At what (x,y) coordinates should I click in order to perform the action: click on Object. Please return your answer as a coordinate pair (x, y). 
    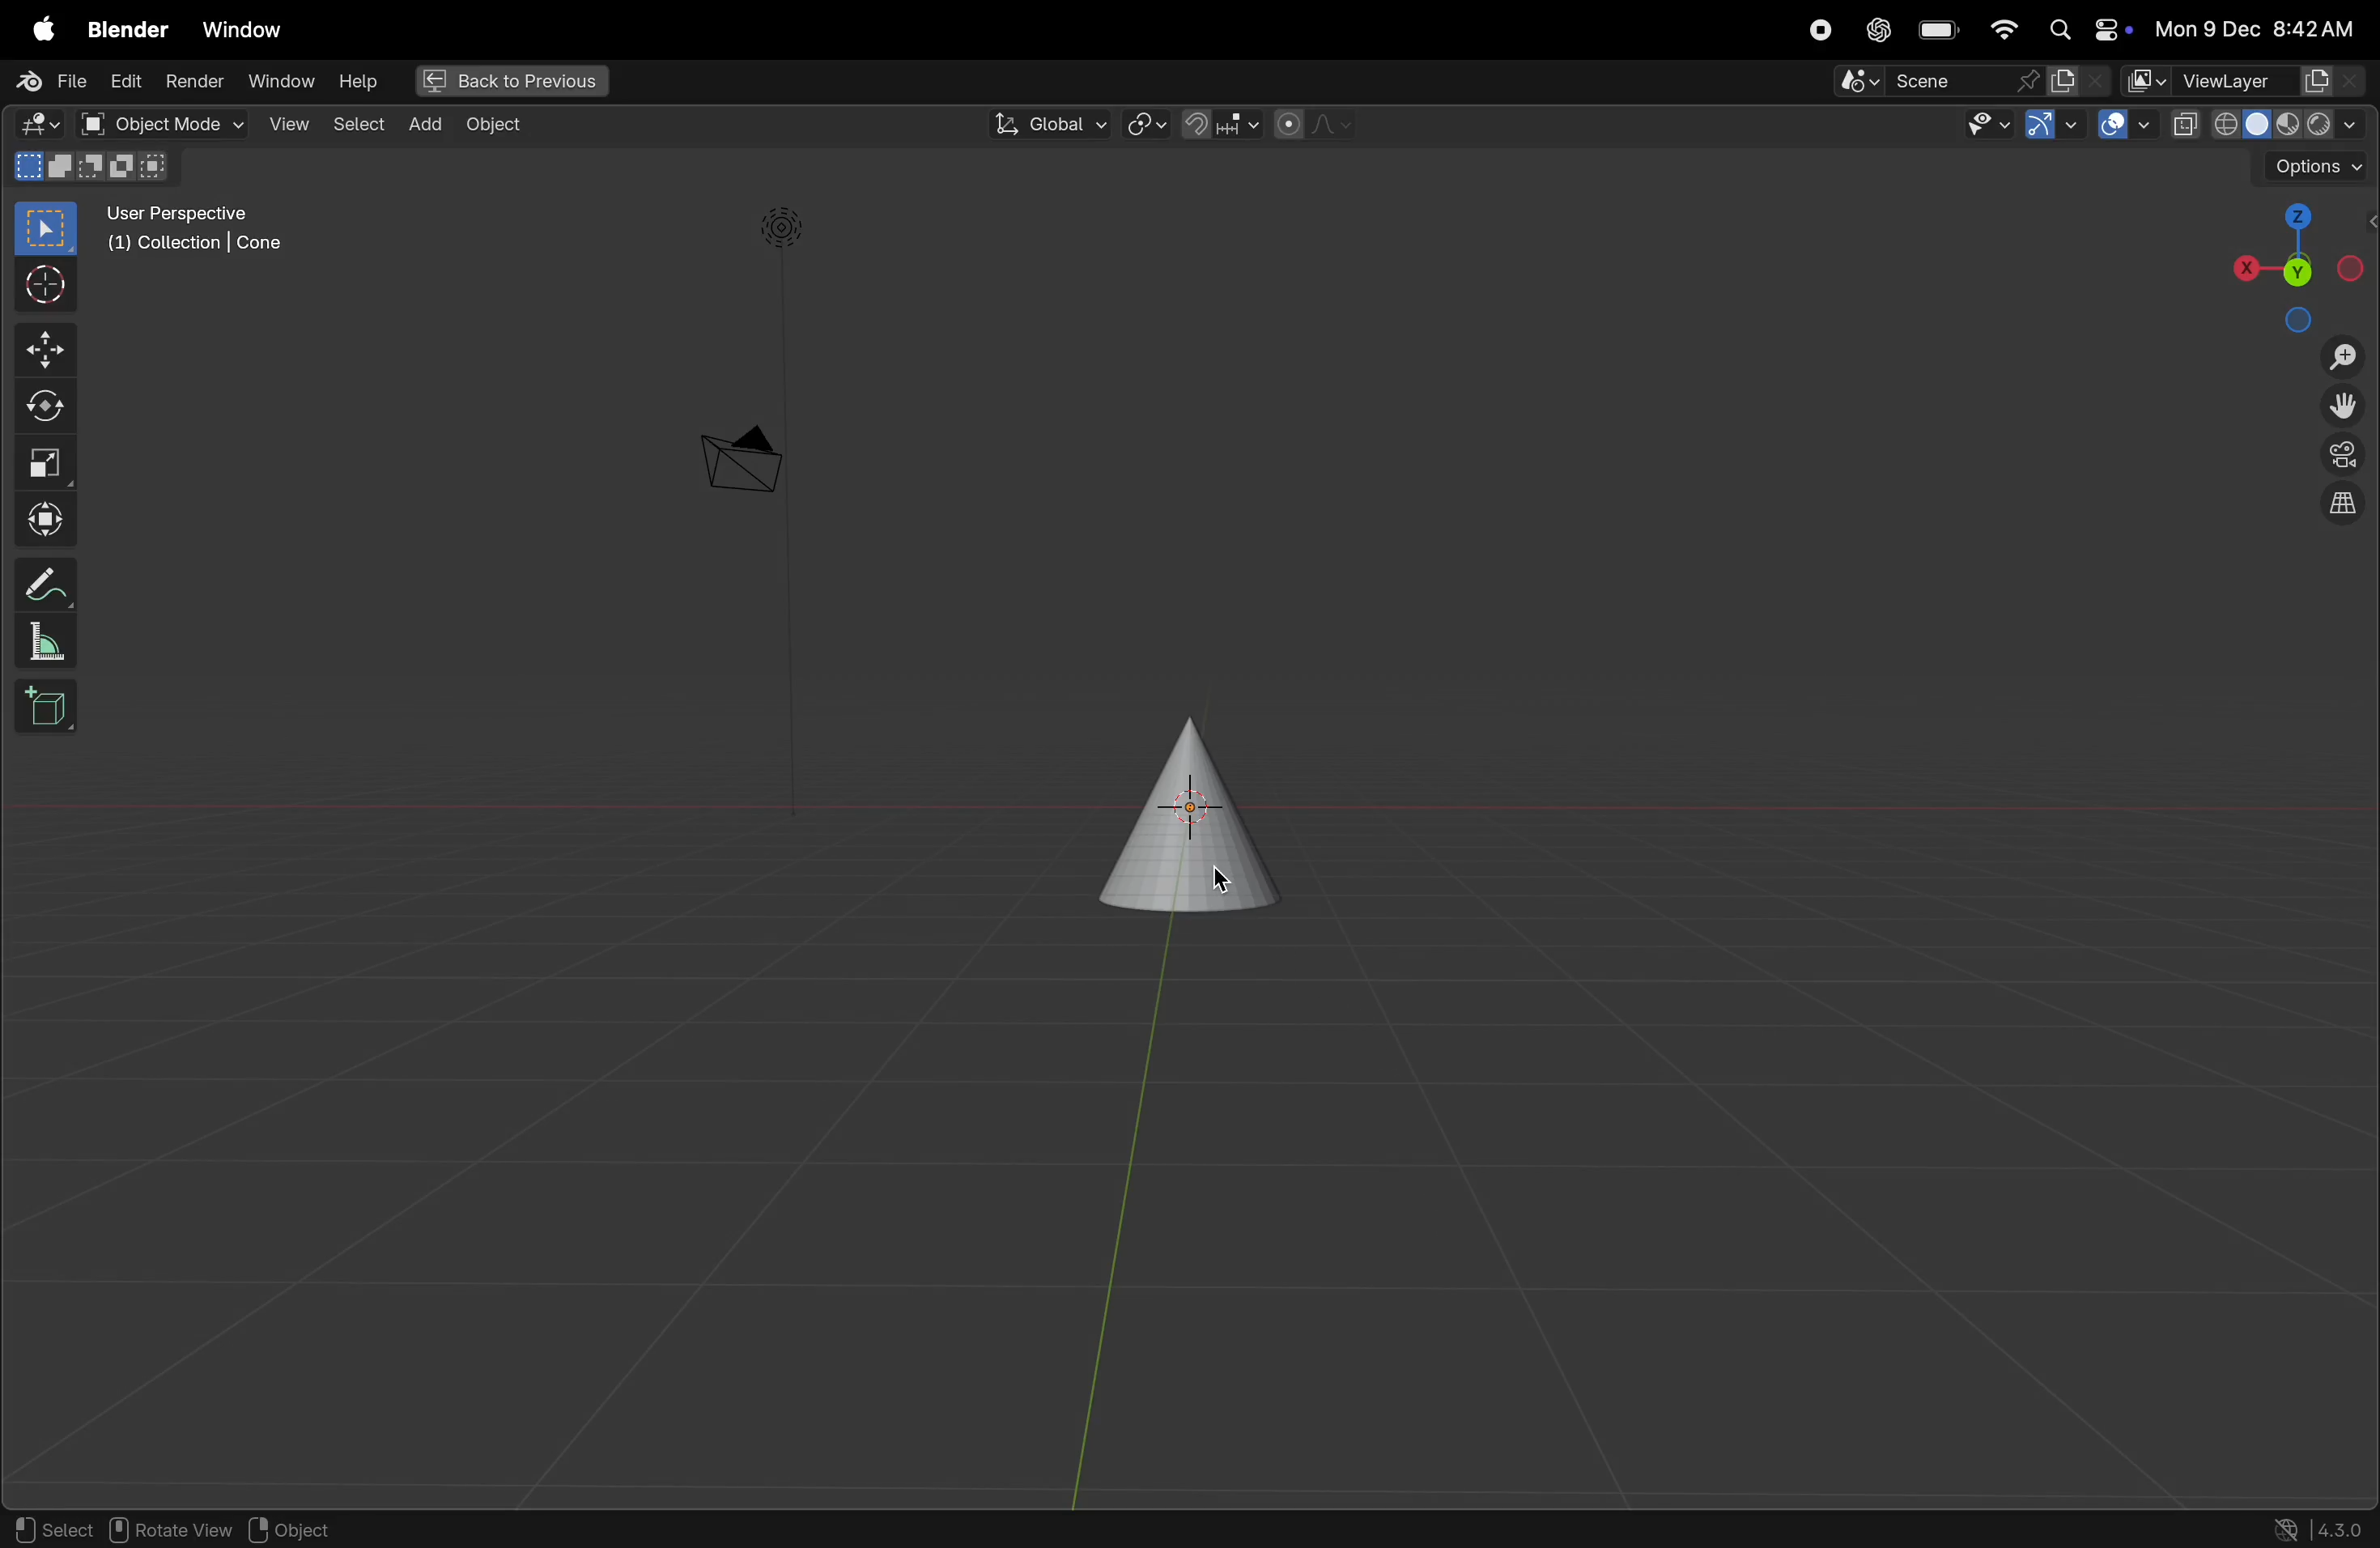
    Looking at the image, I should click on (499, 125).